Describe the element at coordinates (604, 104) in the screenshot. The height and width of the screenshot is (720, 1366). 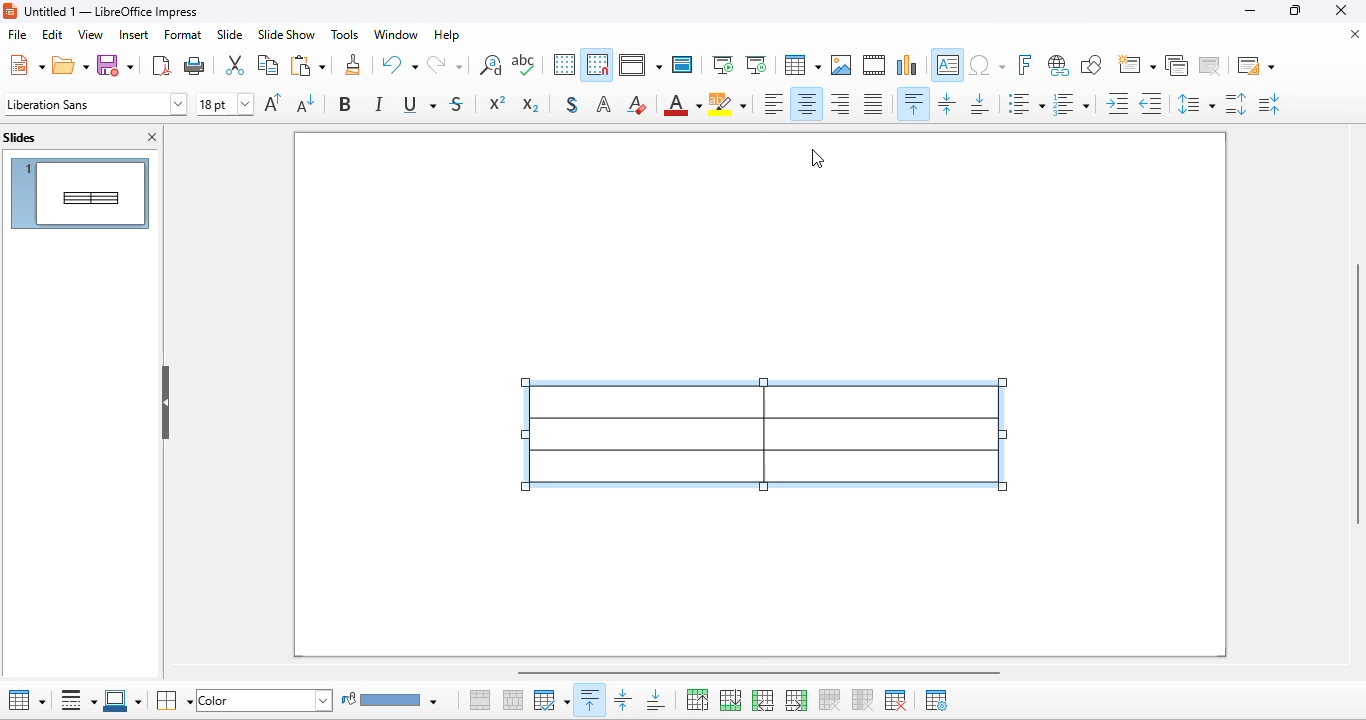
I see `apply outline attribute to font` at that location.